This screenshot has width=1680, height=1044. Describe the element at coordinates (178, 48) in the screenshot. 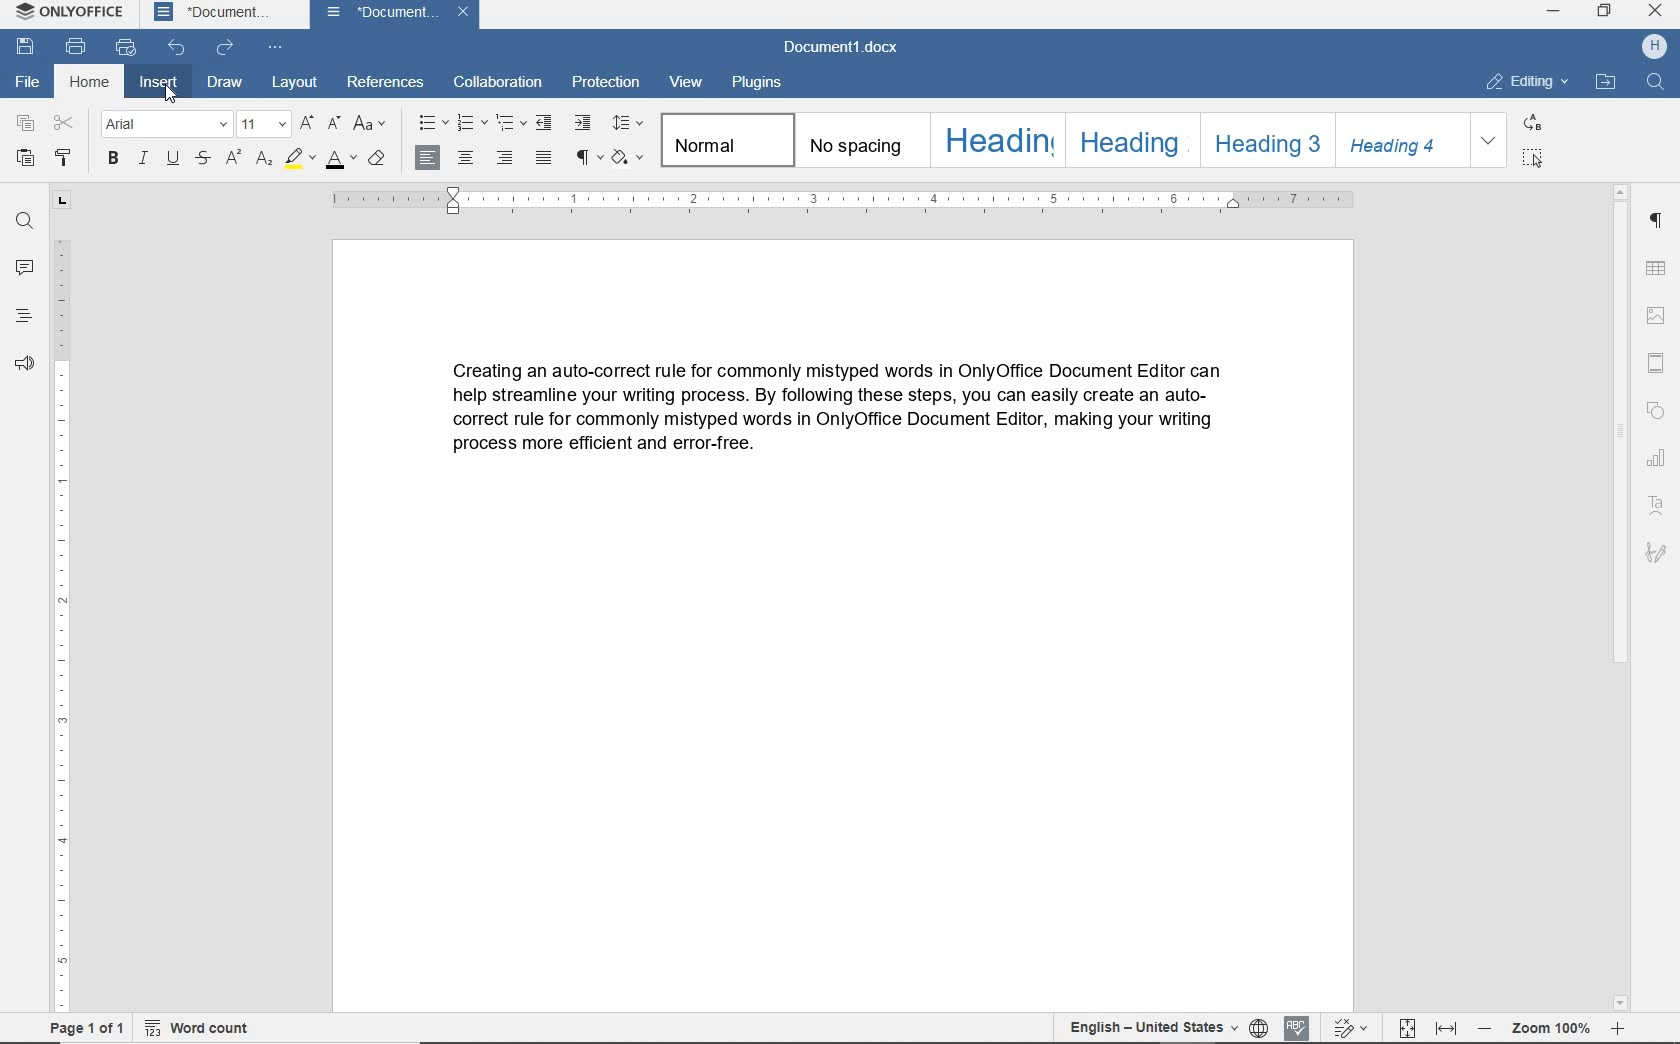

I see `undo` at that location.